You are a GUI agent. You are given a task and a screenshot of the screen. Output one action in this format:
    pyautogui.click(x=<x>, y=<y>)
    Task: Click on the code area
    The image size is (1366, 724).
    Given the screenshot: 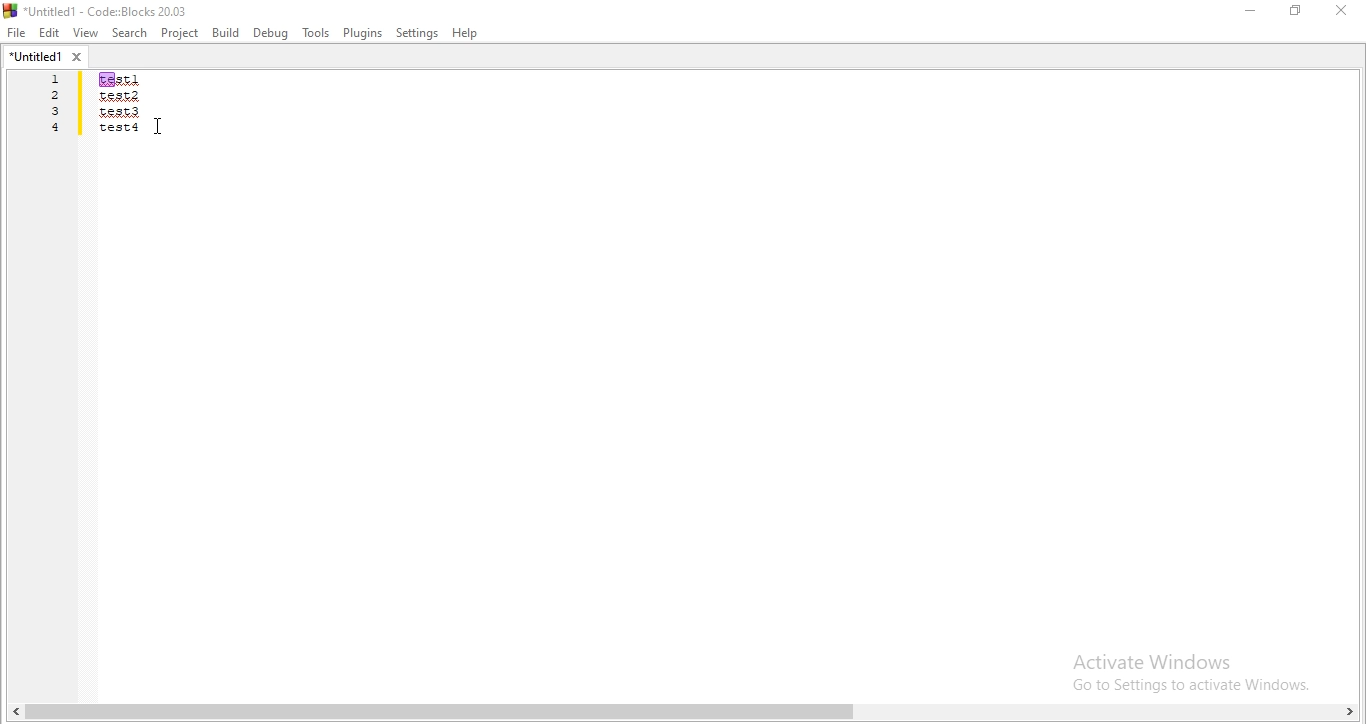 What is the action you would take?
    pyautogui.click(x=118, y=112)
    